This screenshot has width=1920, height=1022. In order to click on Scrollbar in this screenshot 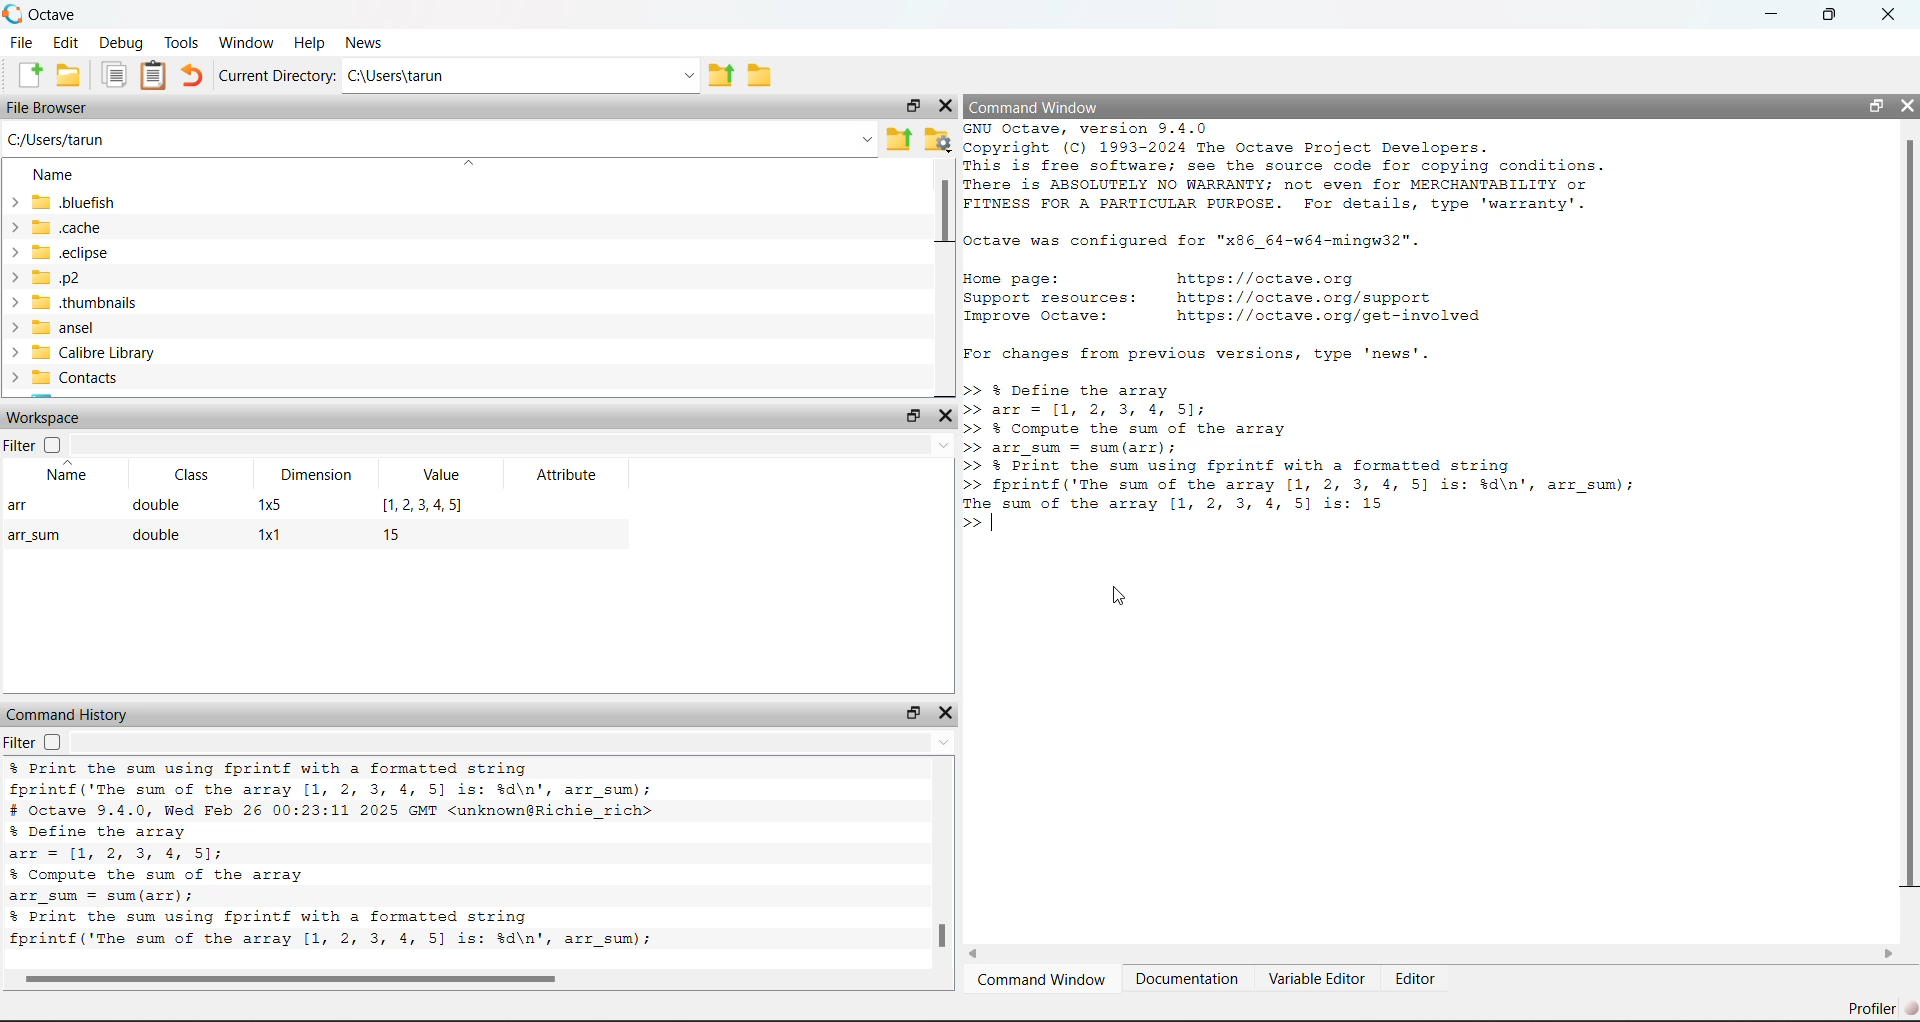, I will do `click(942, 212)`.